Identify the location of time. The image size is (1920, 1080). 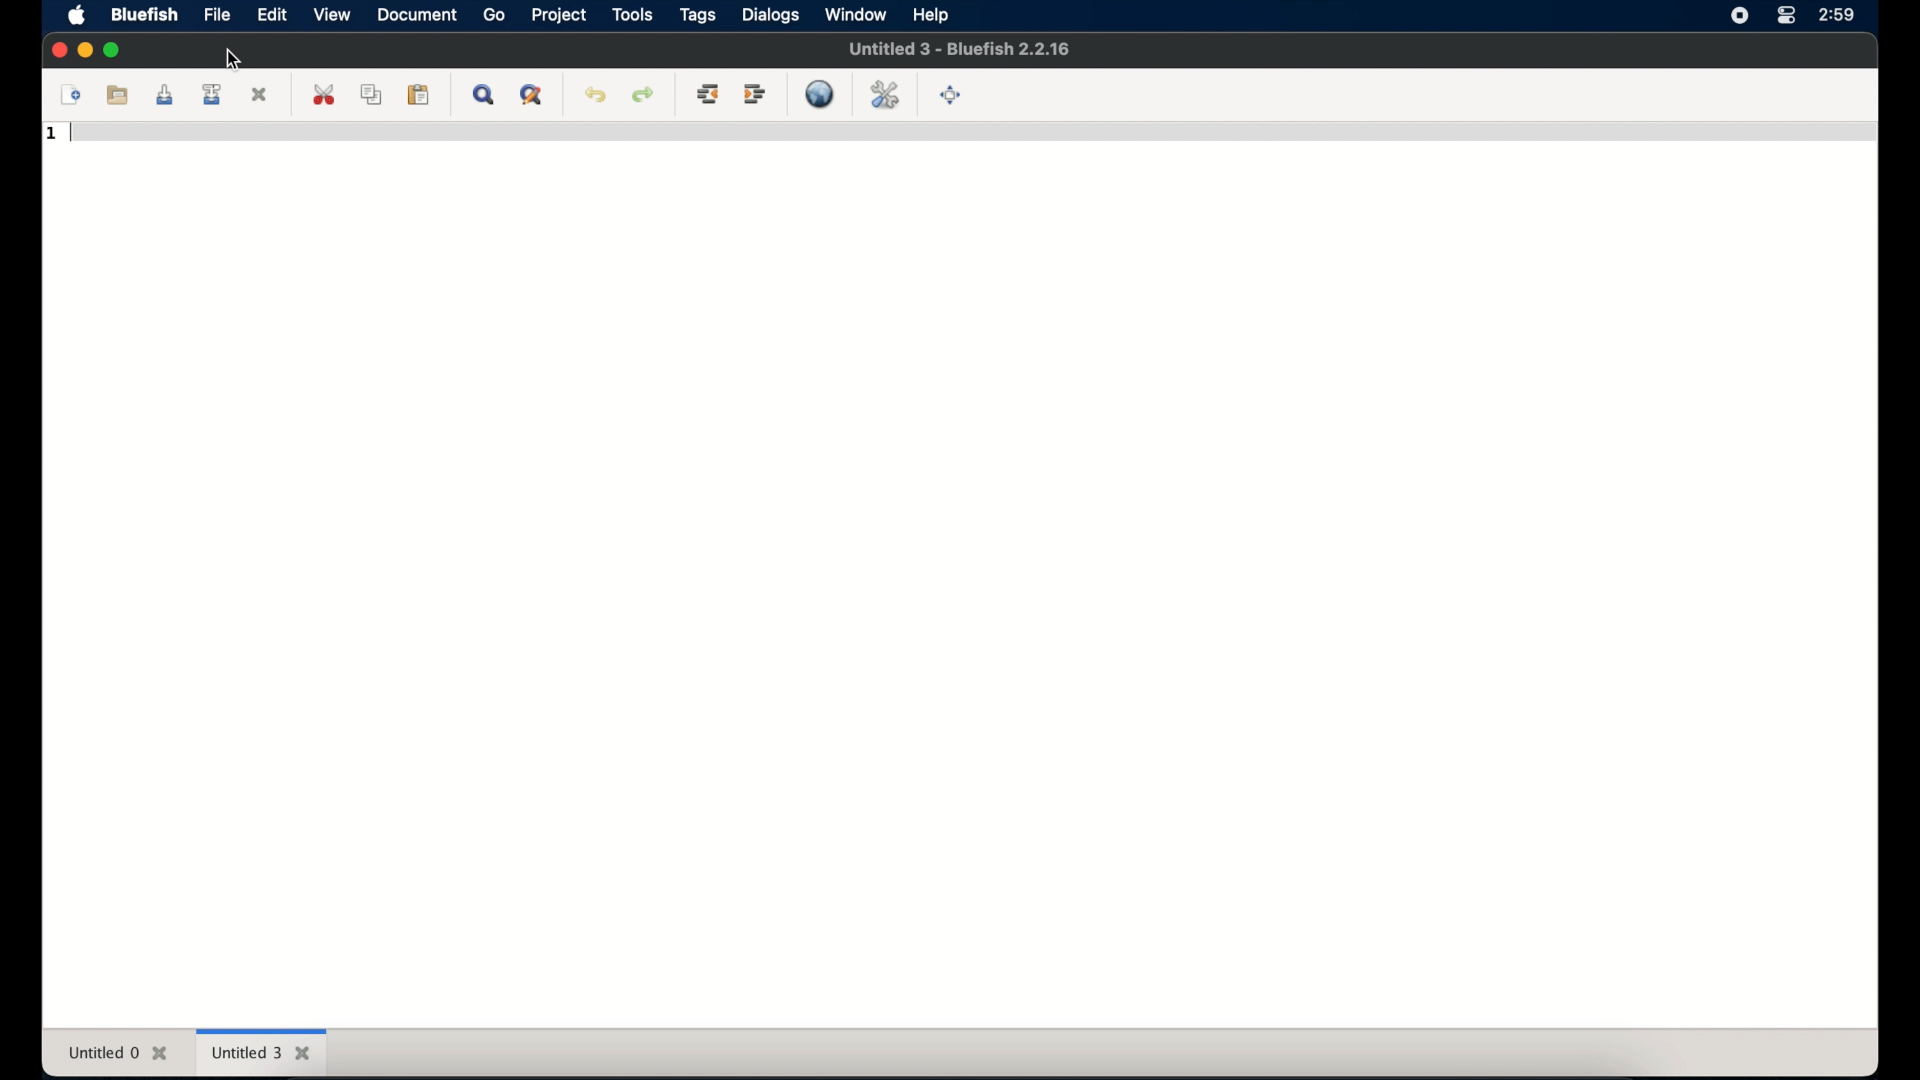
(1837, 15).